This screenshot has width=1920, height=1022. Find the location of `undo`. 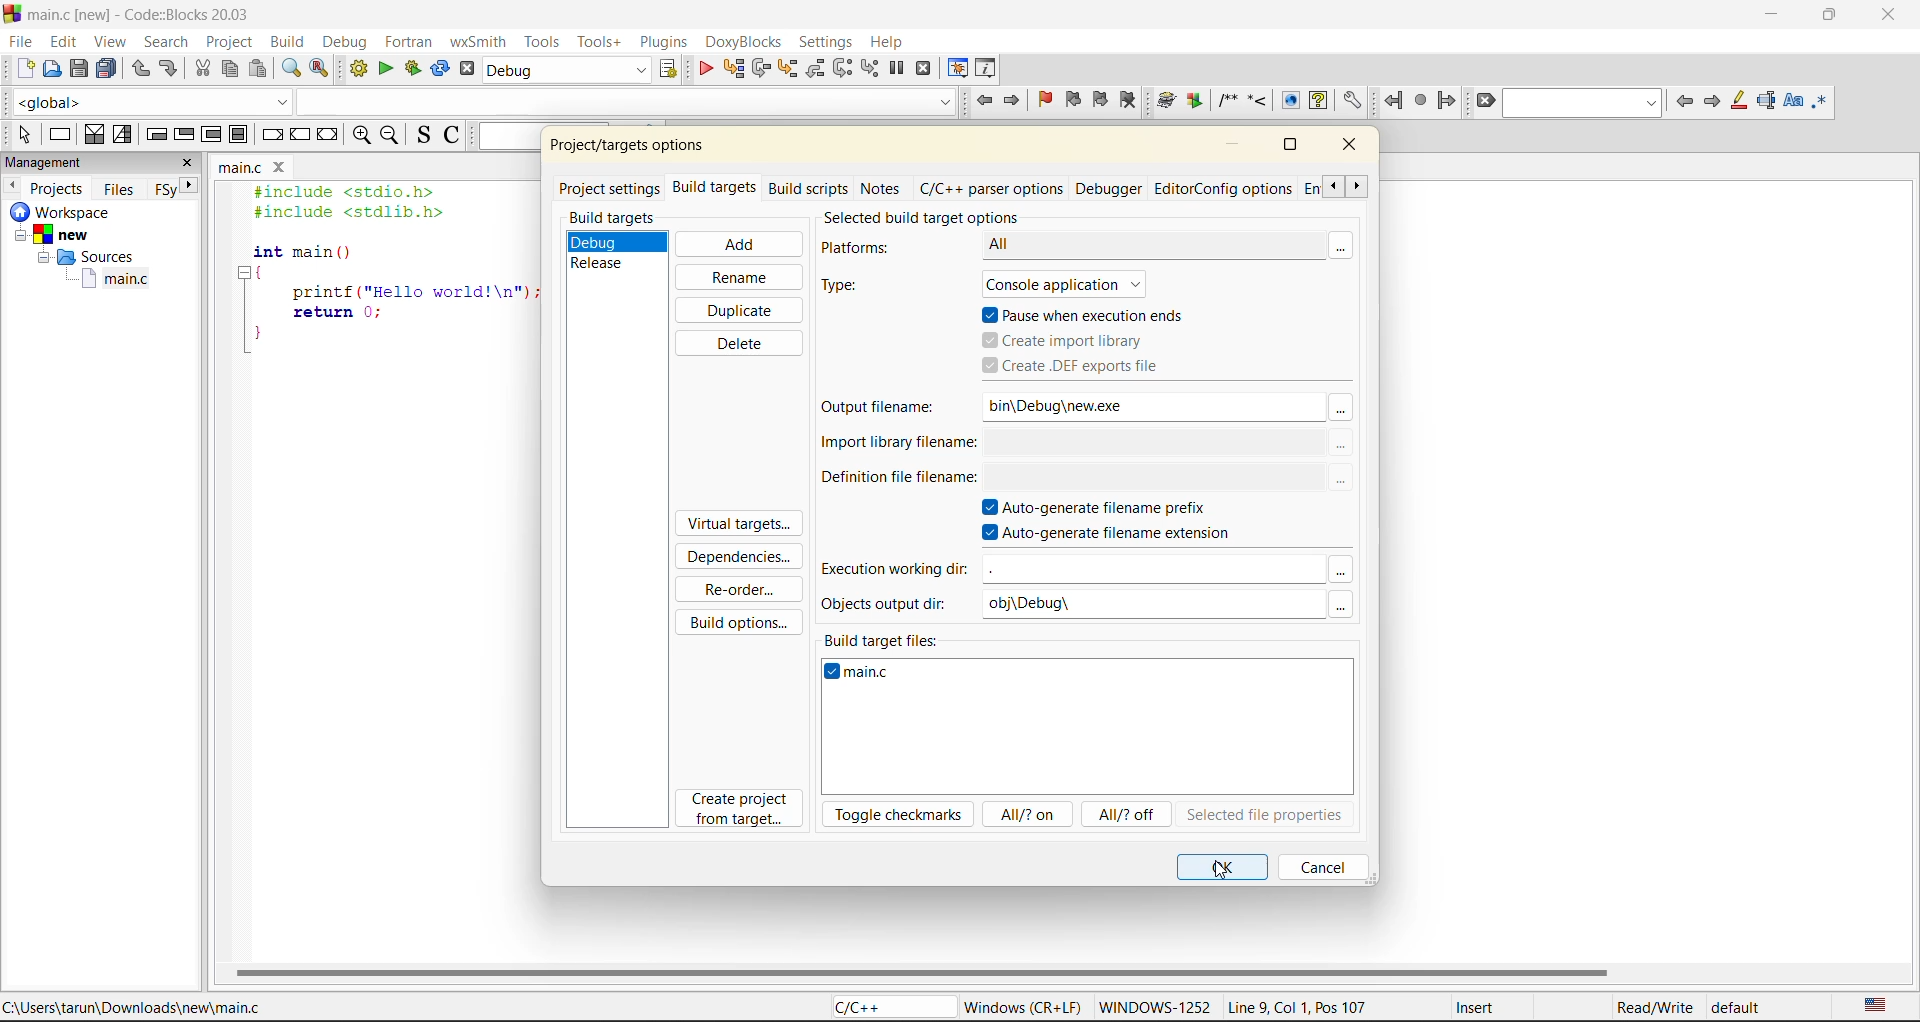

undo is located at coordinates (138, 69).